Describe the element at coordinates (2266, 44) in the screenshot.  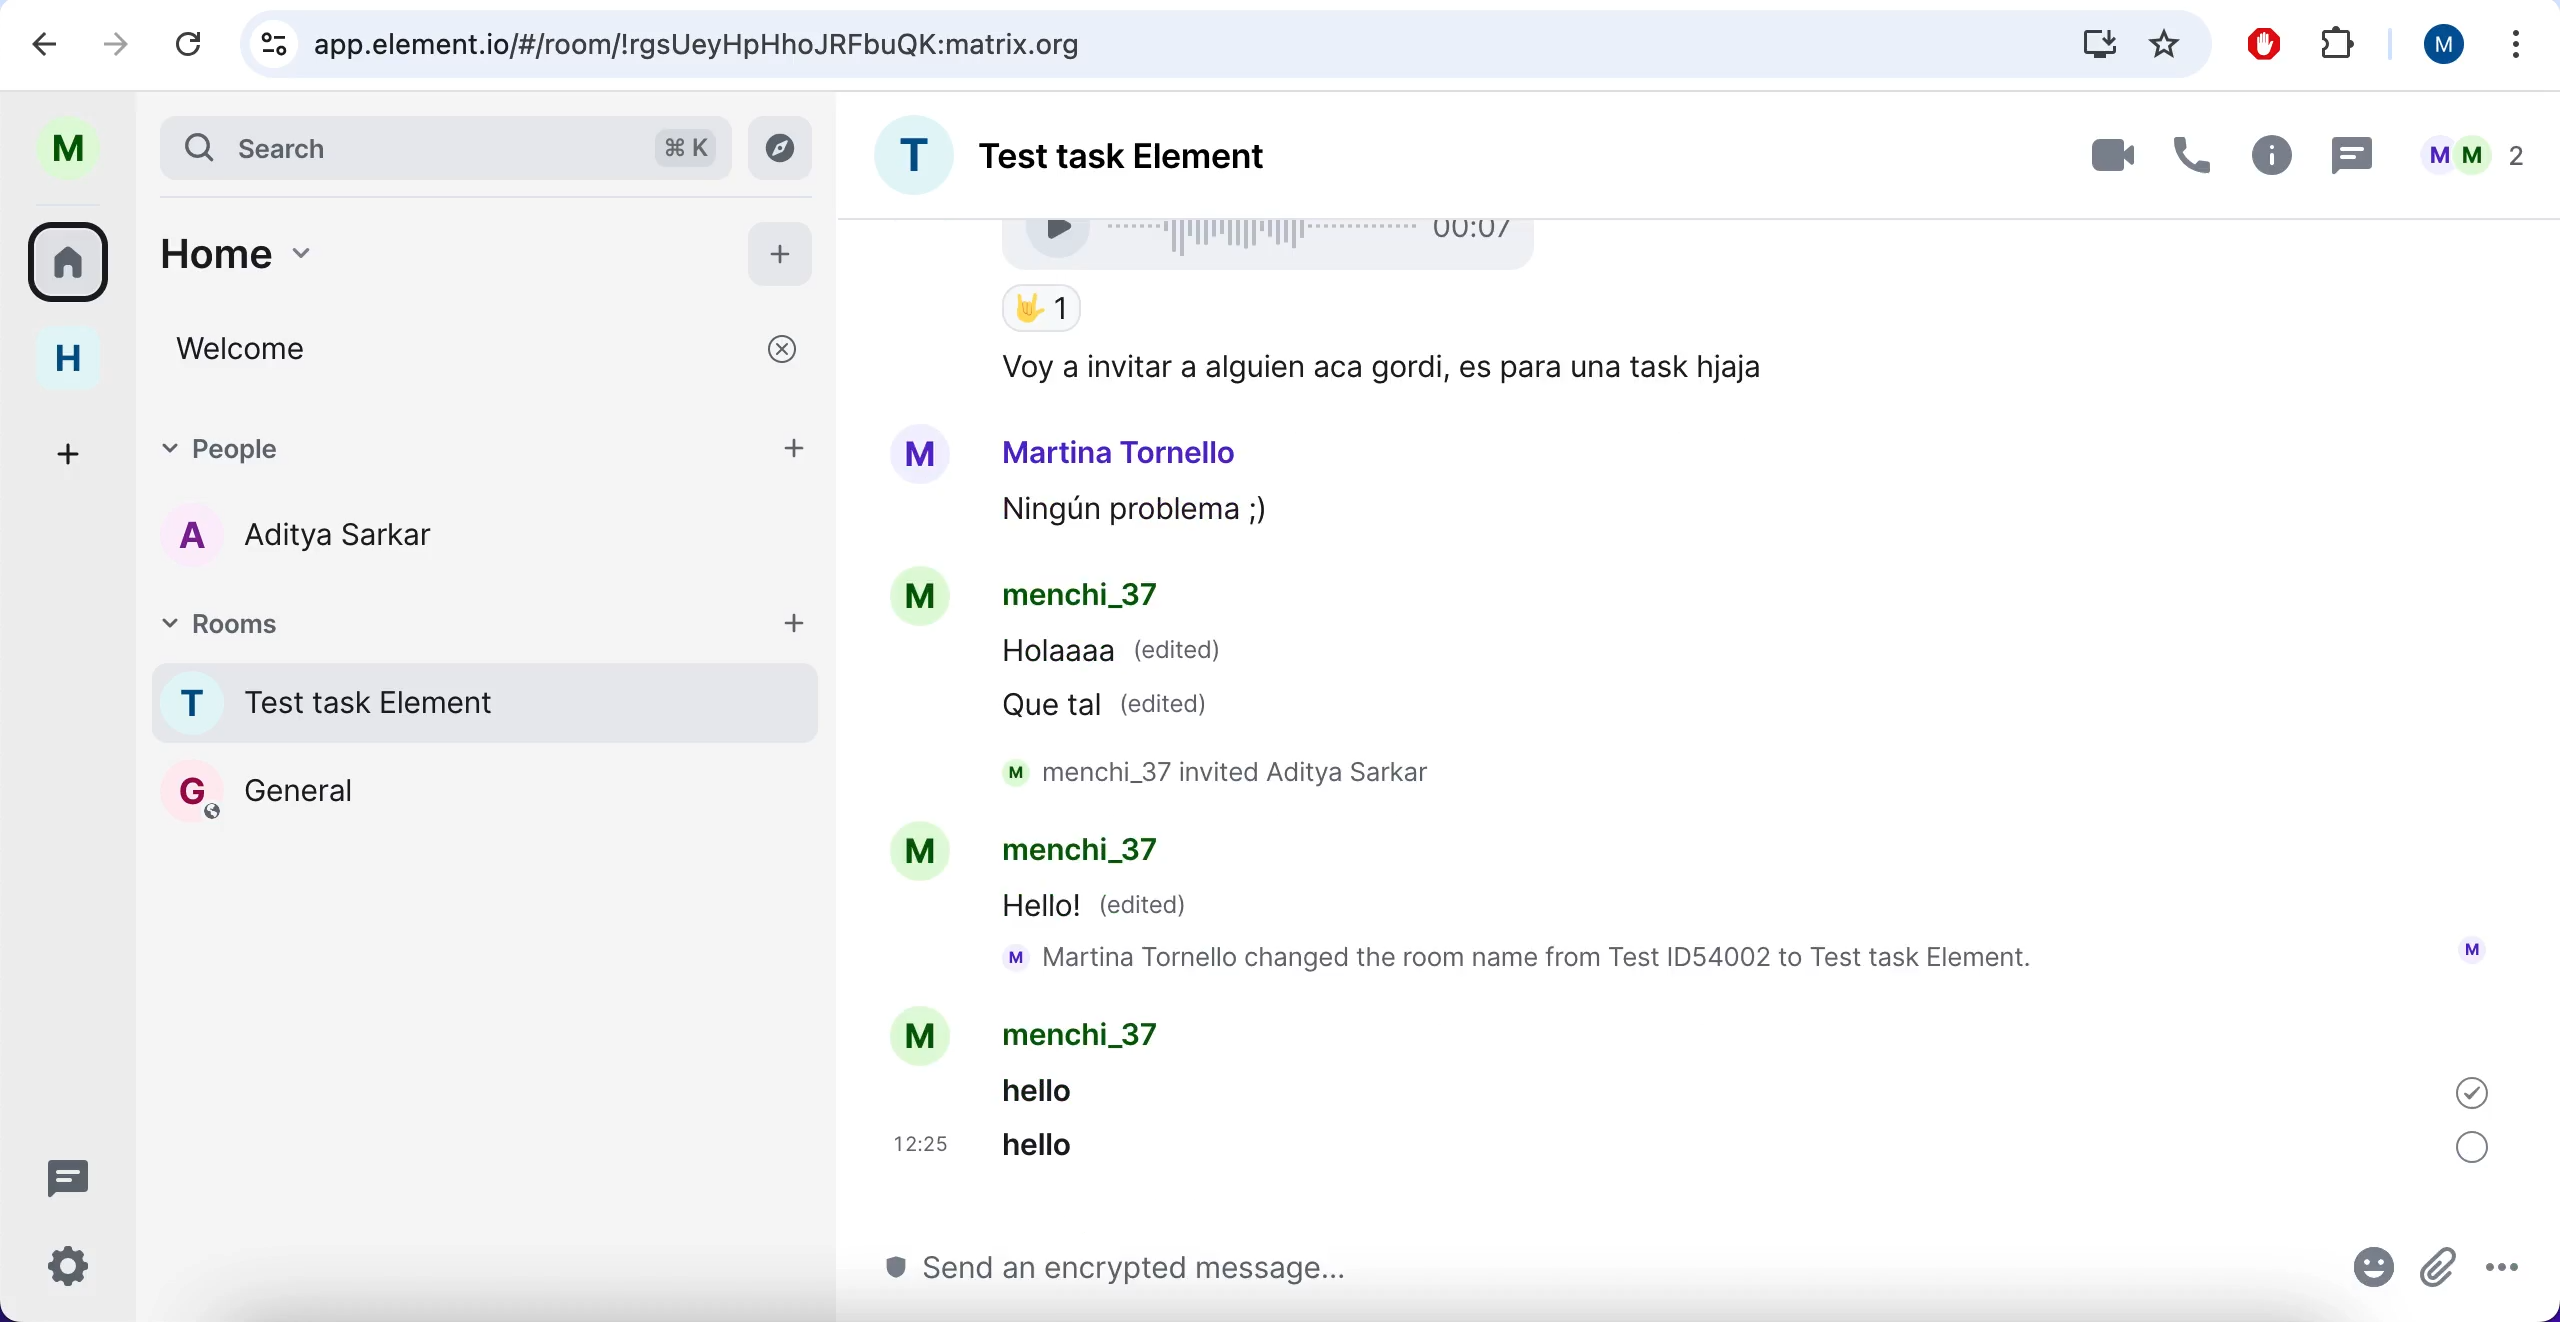
I see `ad block` at that location.